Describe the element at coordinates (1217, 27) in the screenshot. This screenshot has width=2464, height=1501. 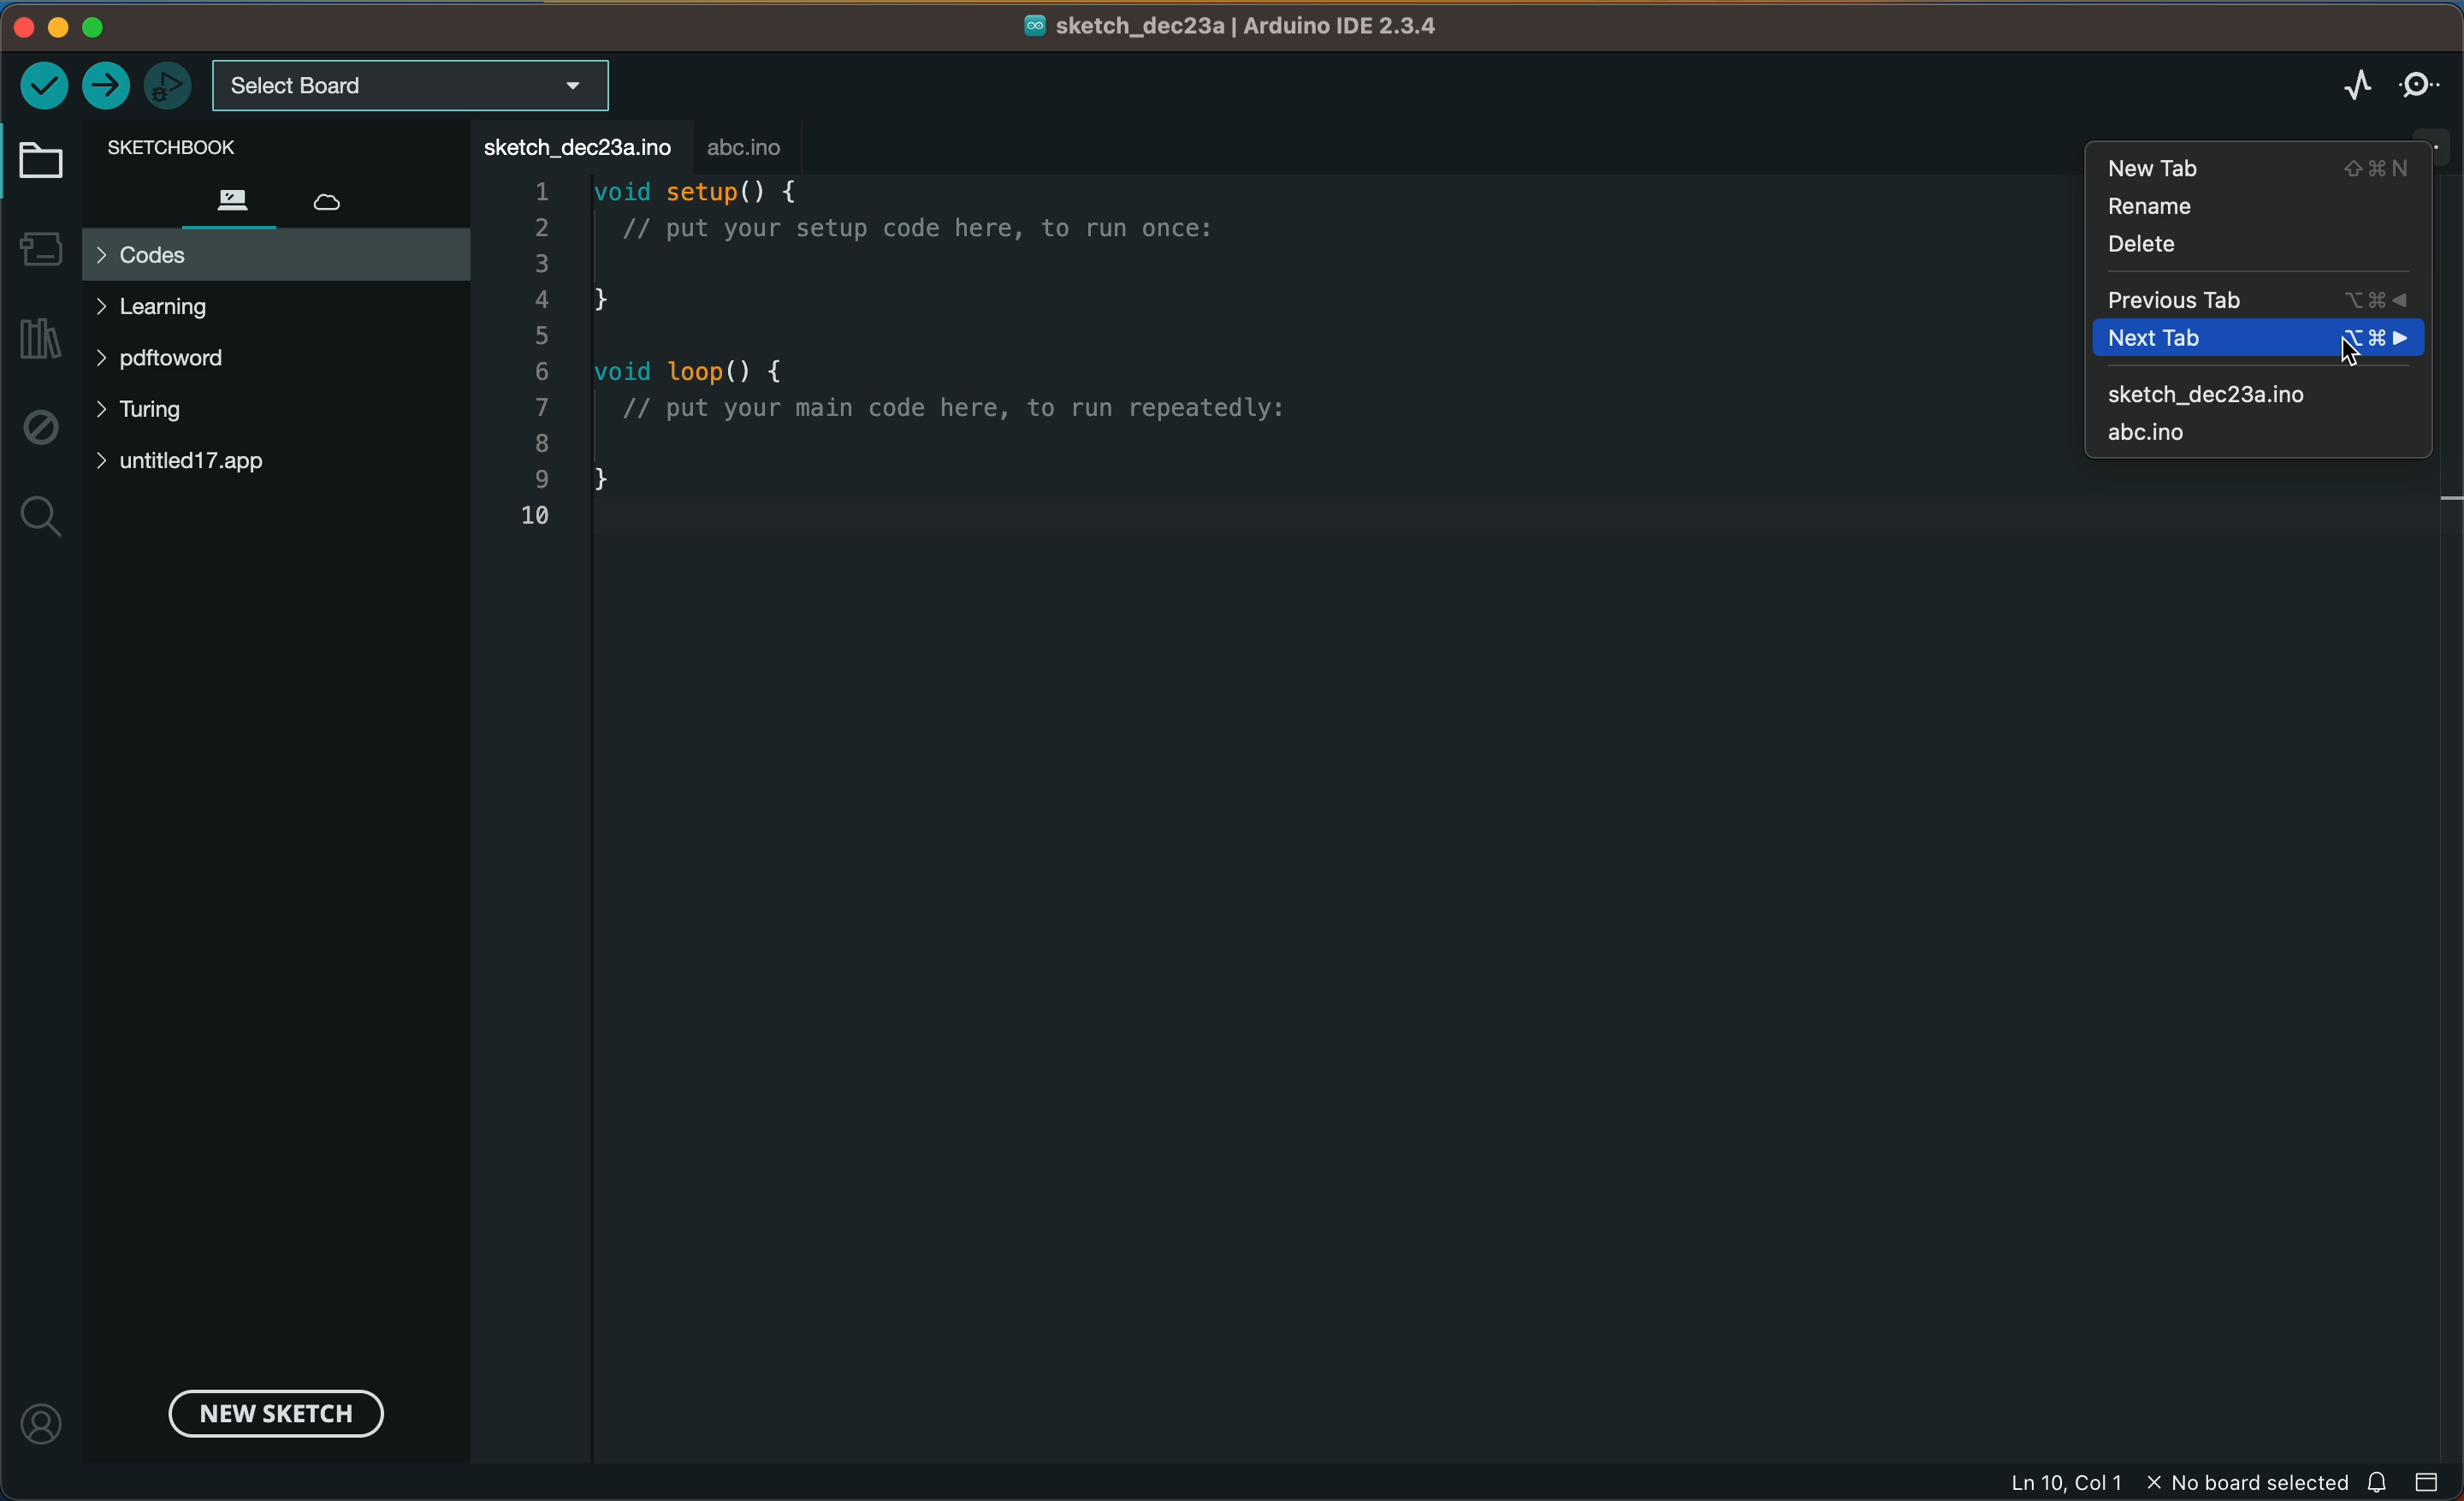
I see `file name` at that location.